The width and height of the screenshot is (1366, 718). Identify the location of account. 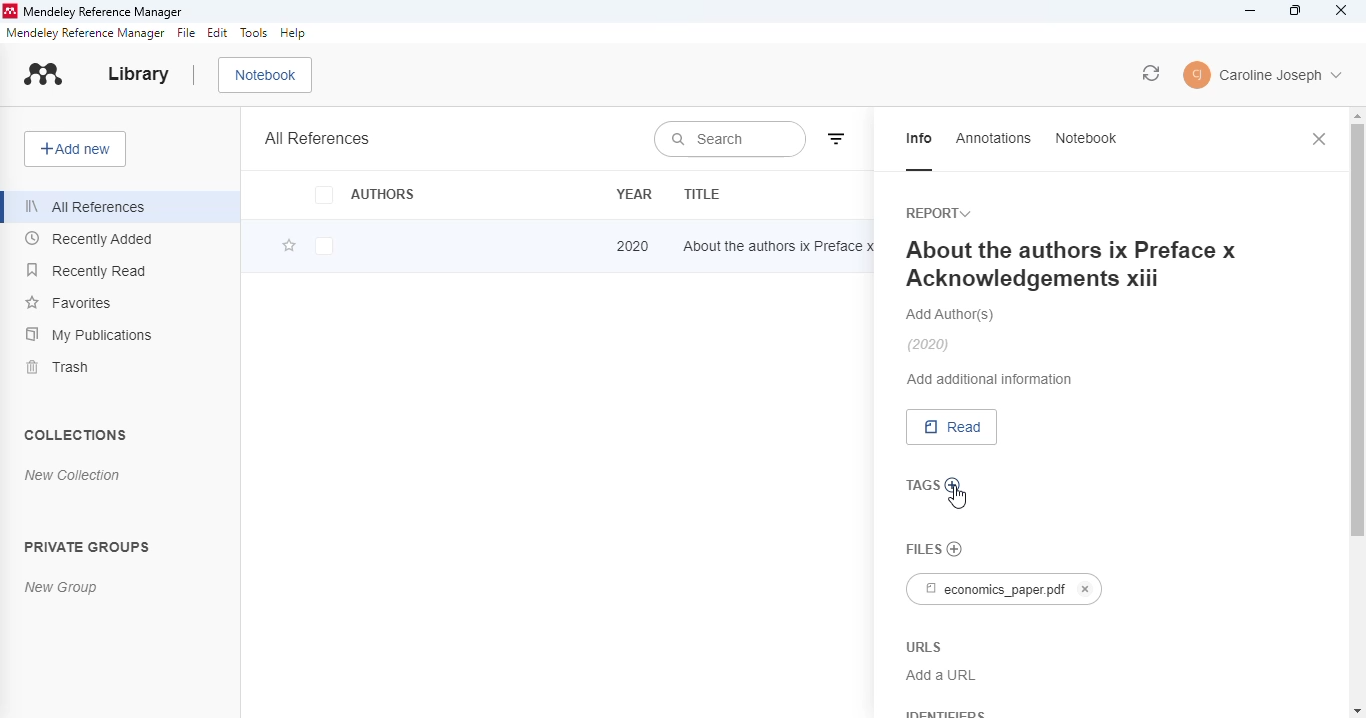
(1262, 74).